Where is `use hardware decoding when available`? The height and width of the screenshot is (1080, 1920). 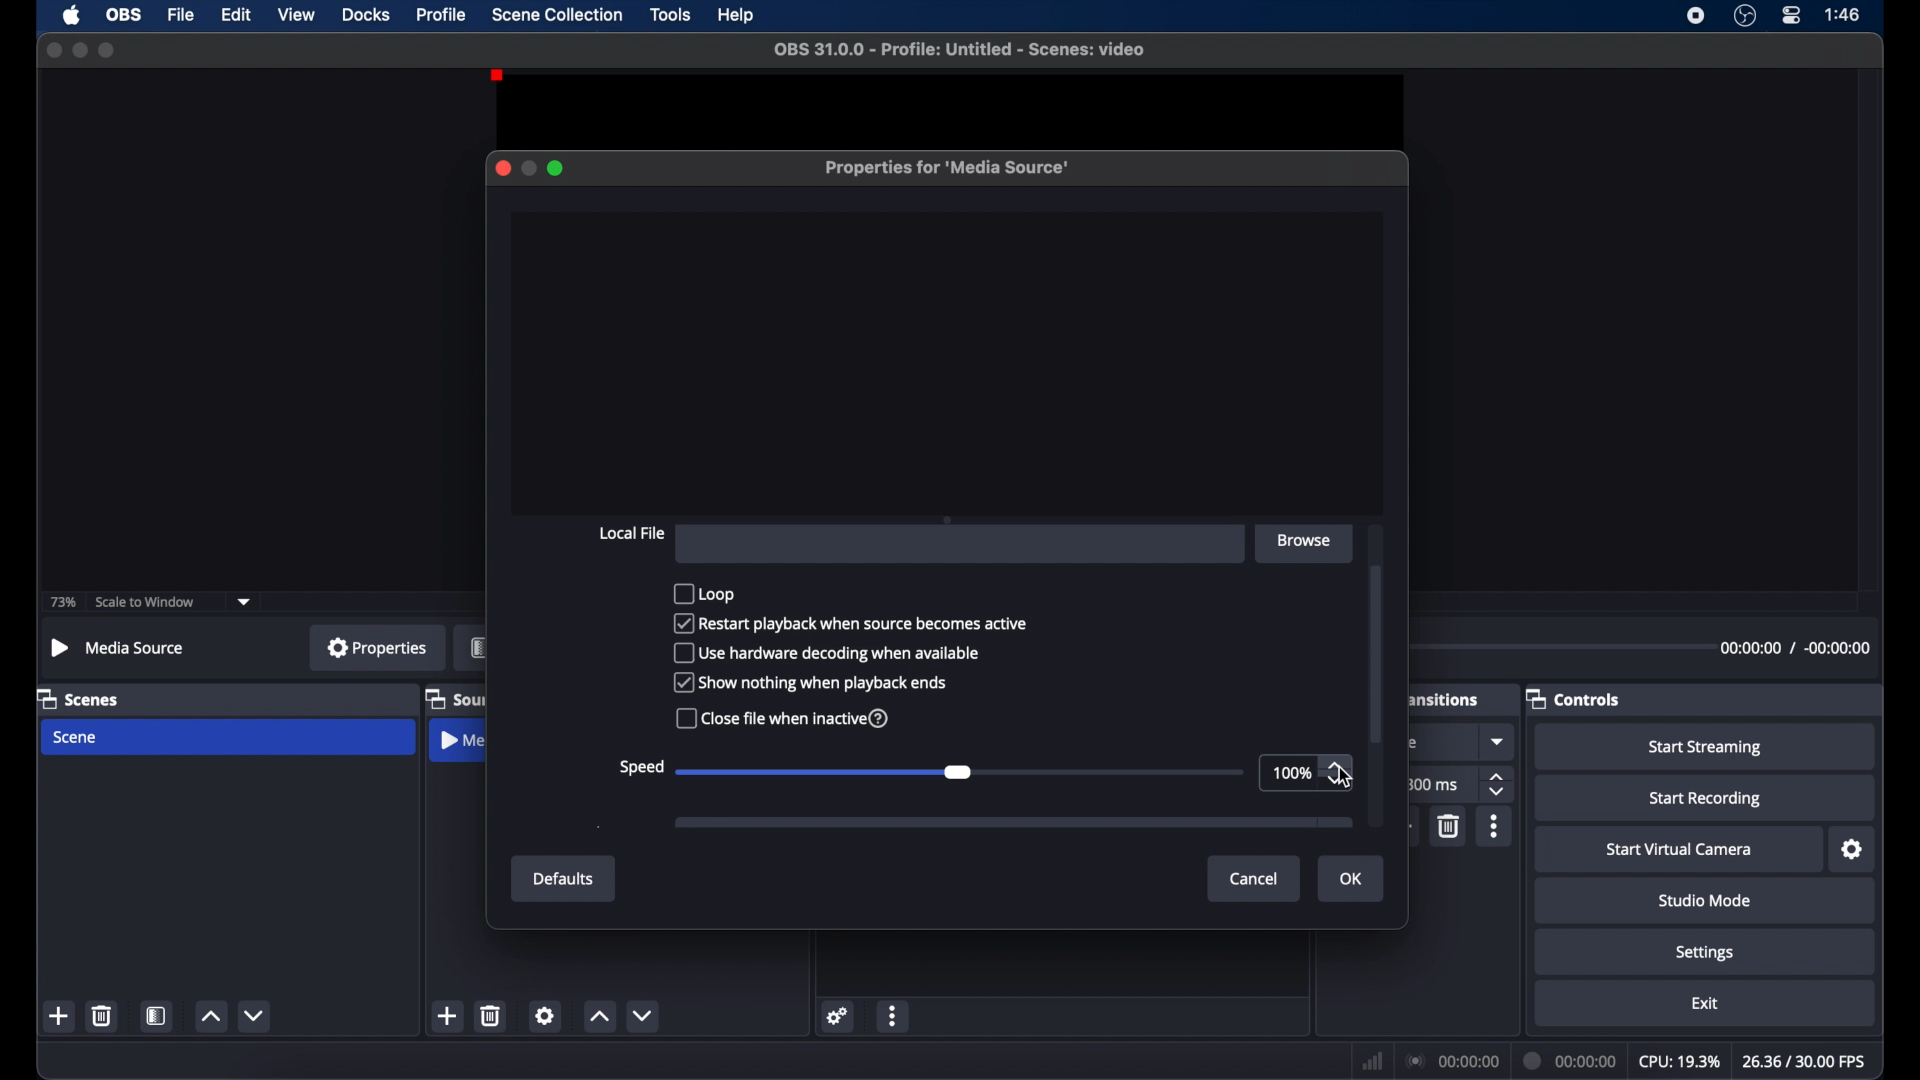
use hardware decoding when available is located at coordinates (829, 654).